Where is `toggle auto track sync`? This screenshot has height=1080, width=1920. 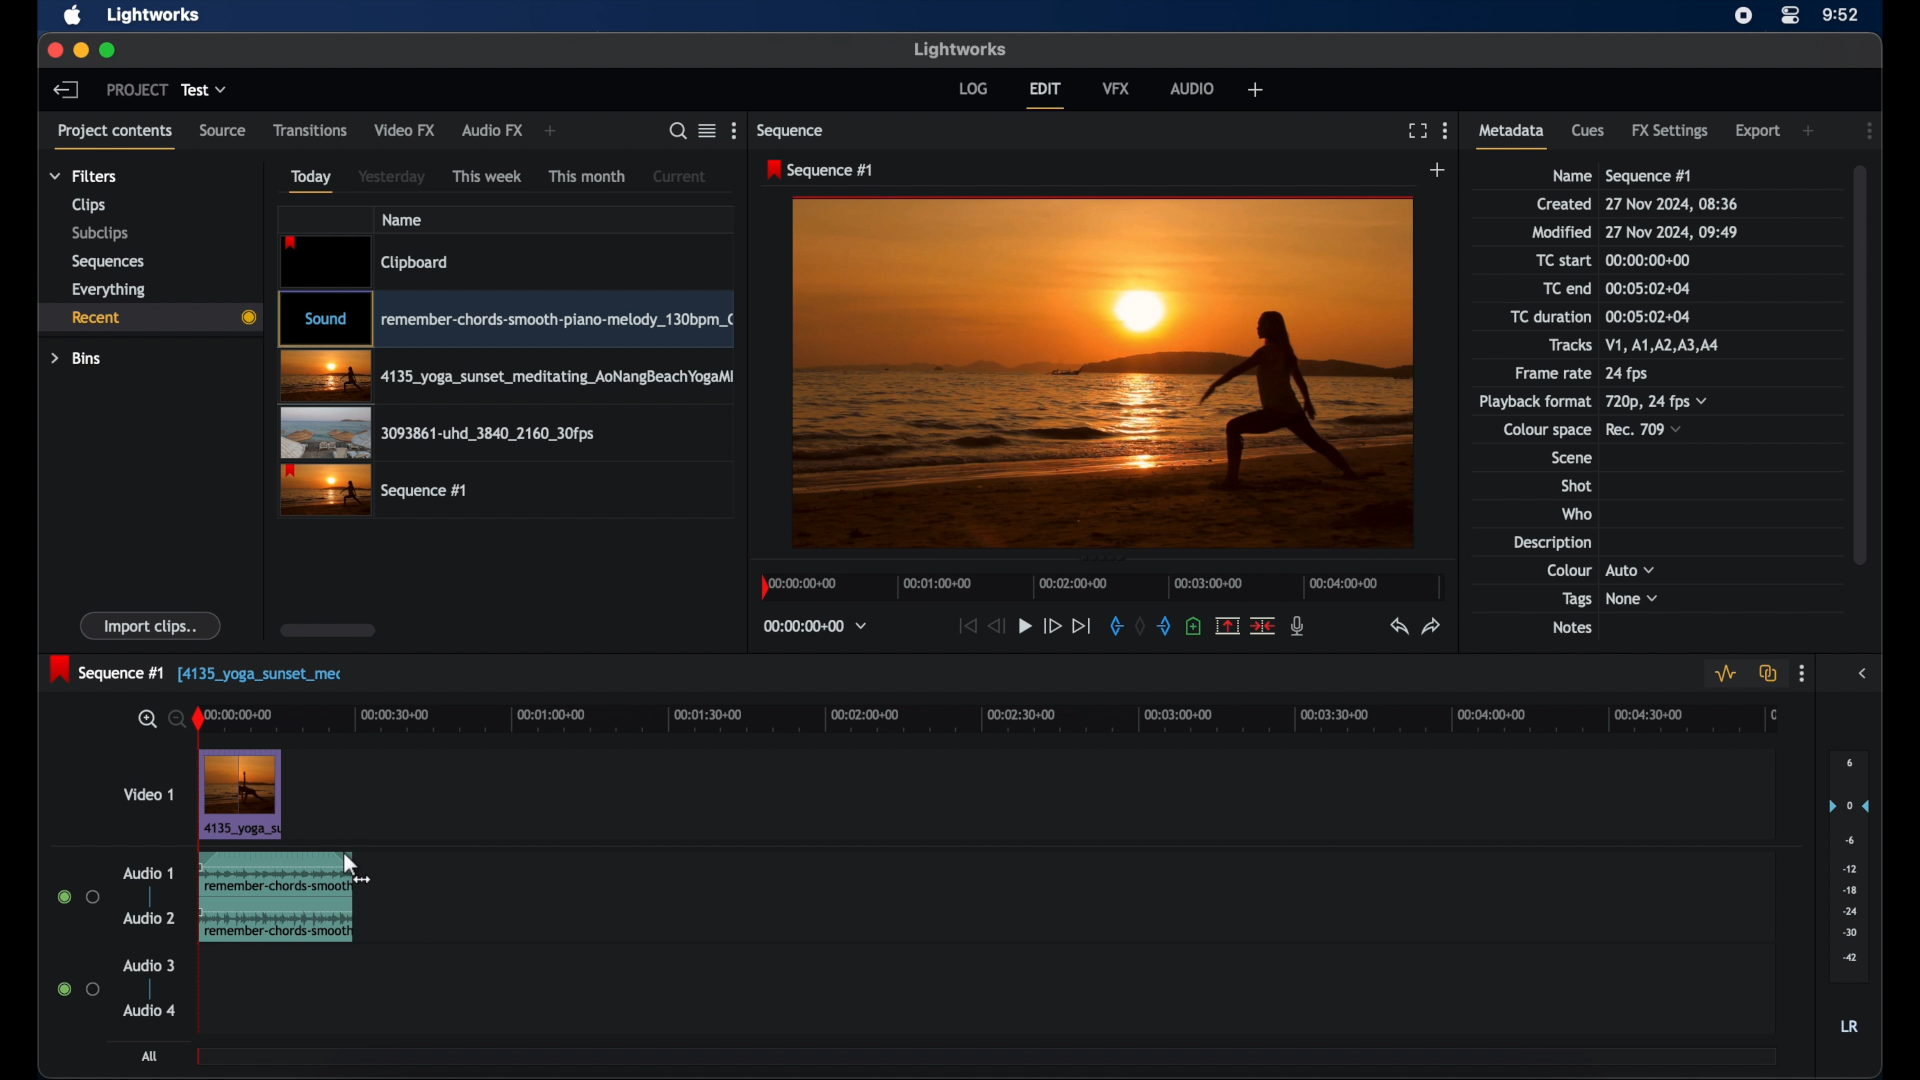 toggle auto track sync is located at coordinates (1769, 673).